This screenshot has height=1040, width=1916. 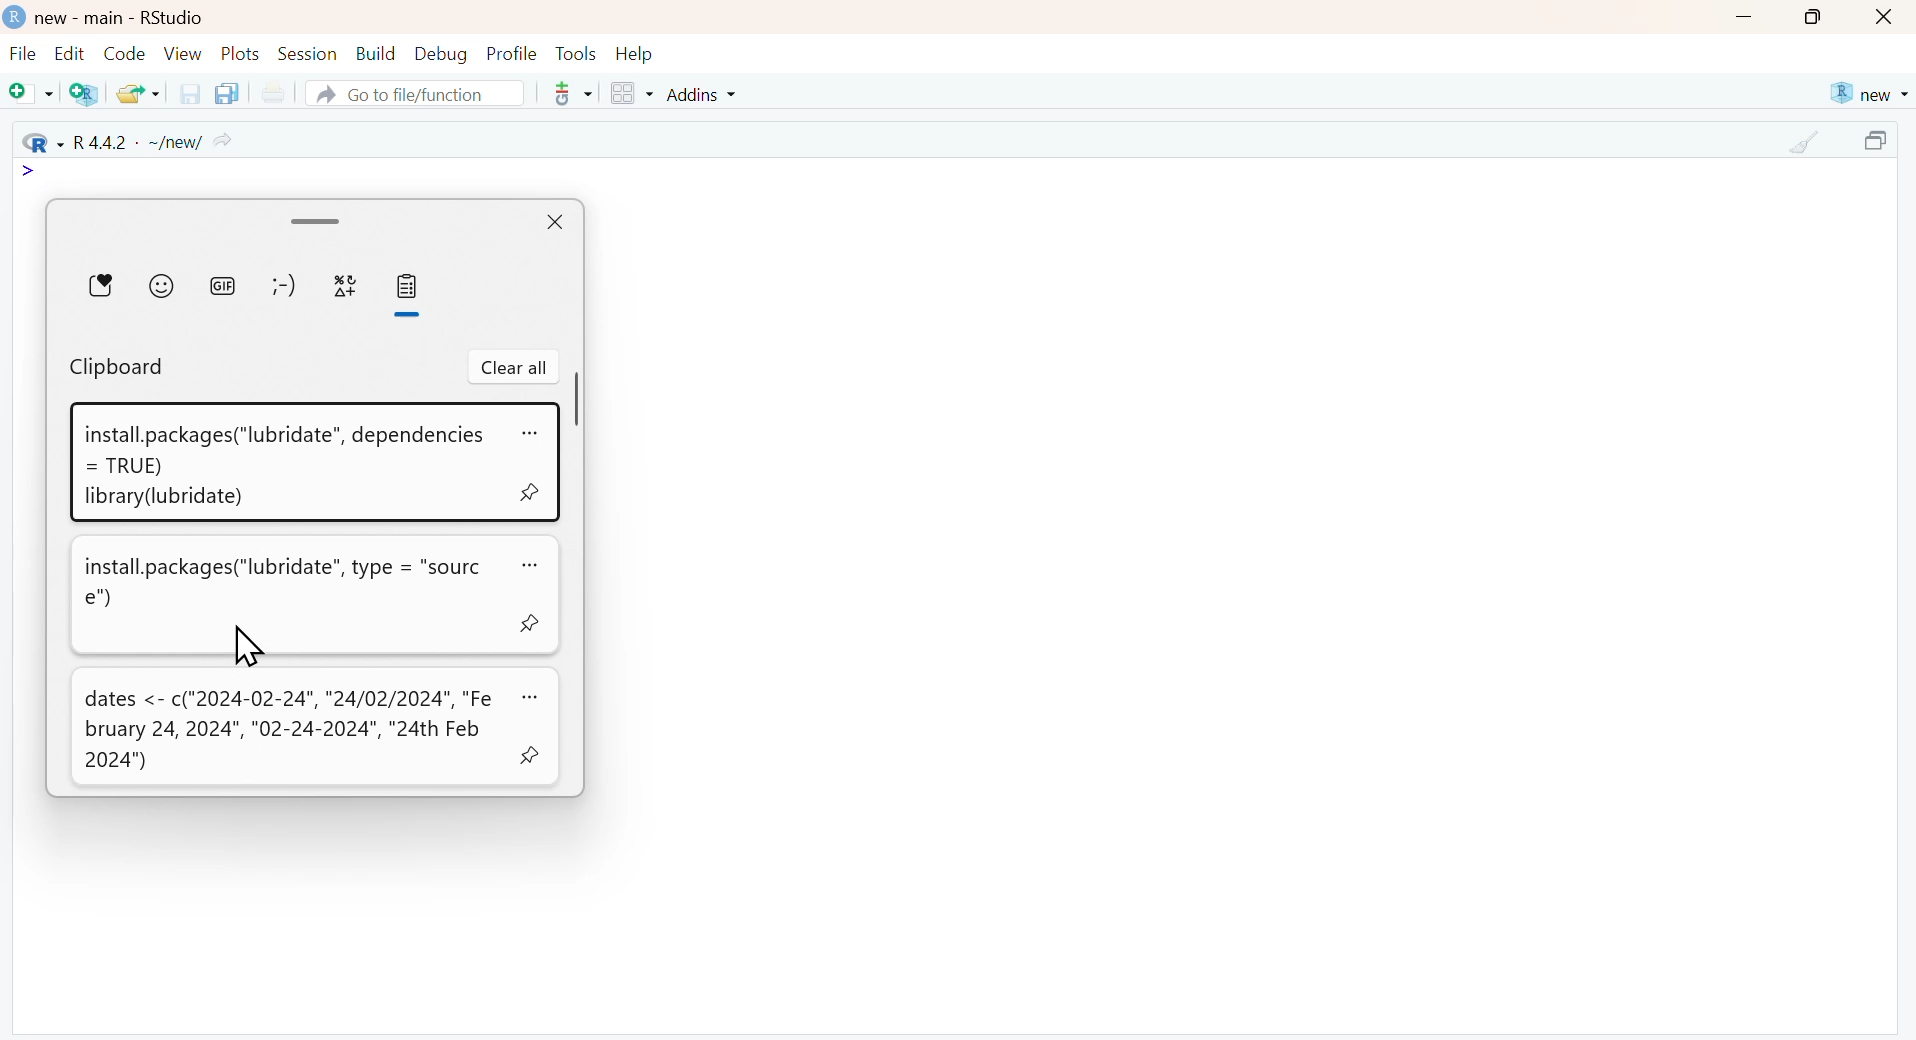 I want to click on icon, so click(x=30, y=172).